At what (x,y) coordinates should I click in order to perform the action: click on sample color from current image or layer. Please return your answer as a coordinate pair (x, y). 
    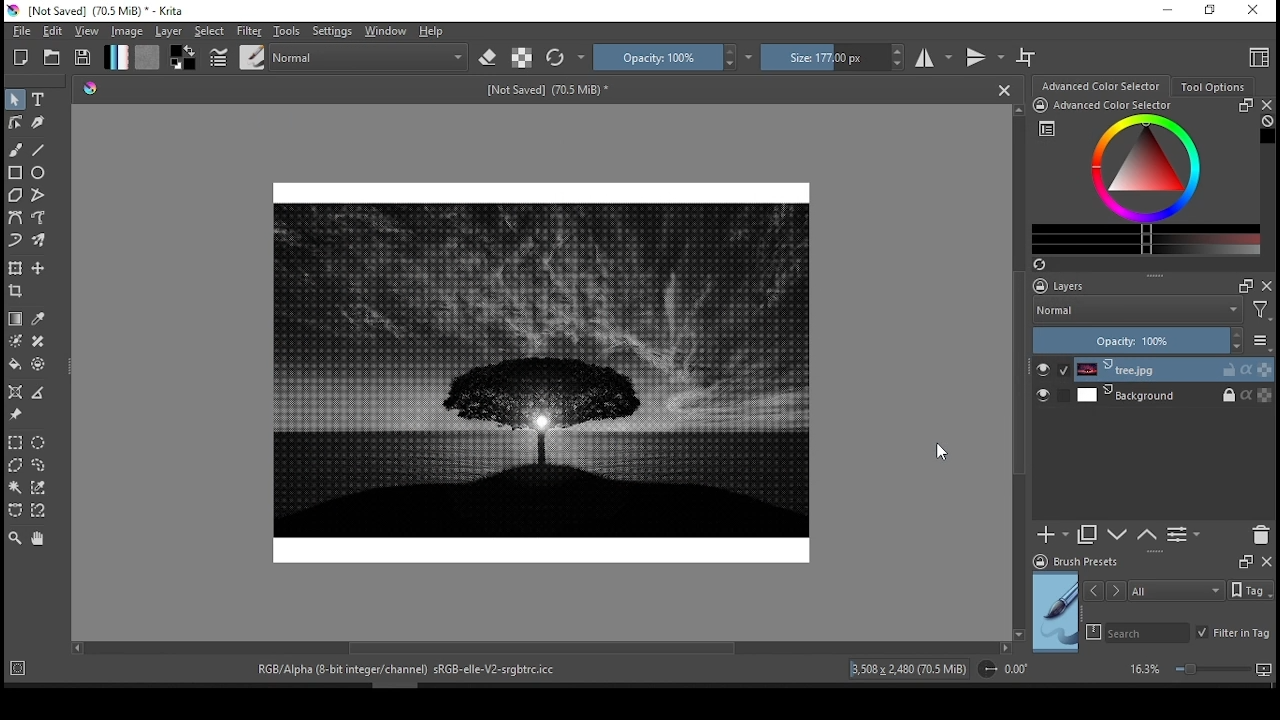
    Looking at the image, I should click on (39, 318).